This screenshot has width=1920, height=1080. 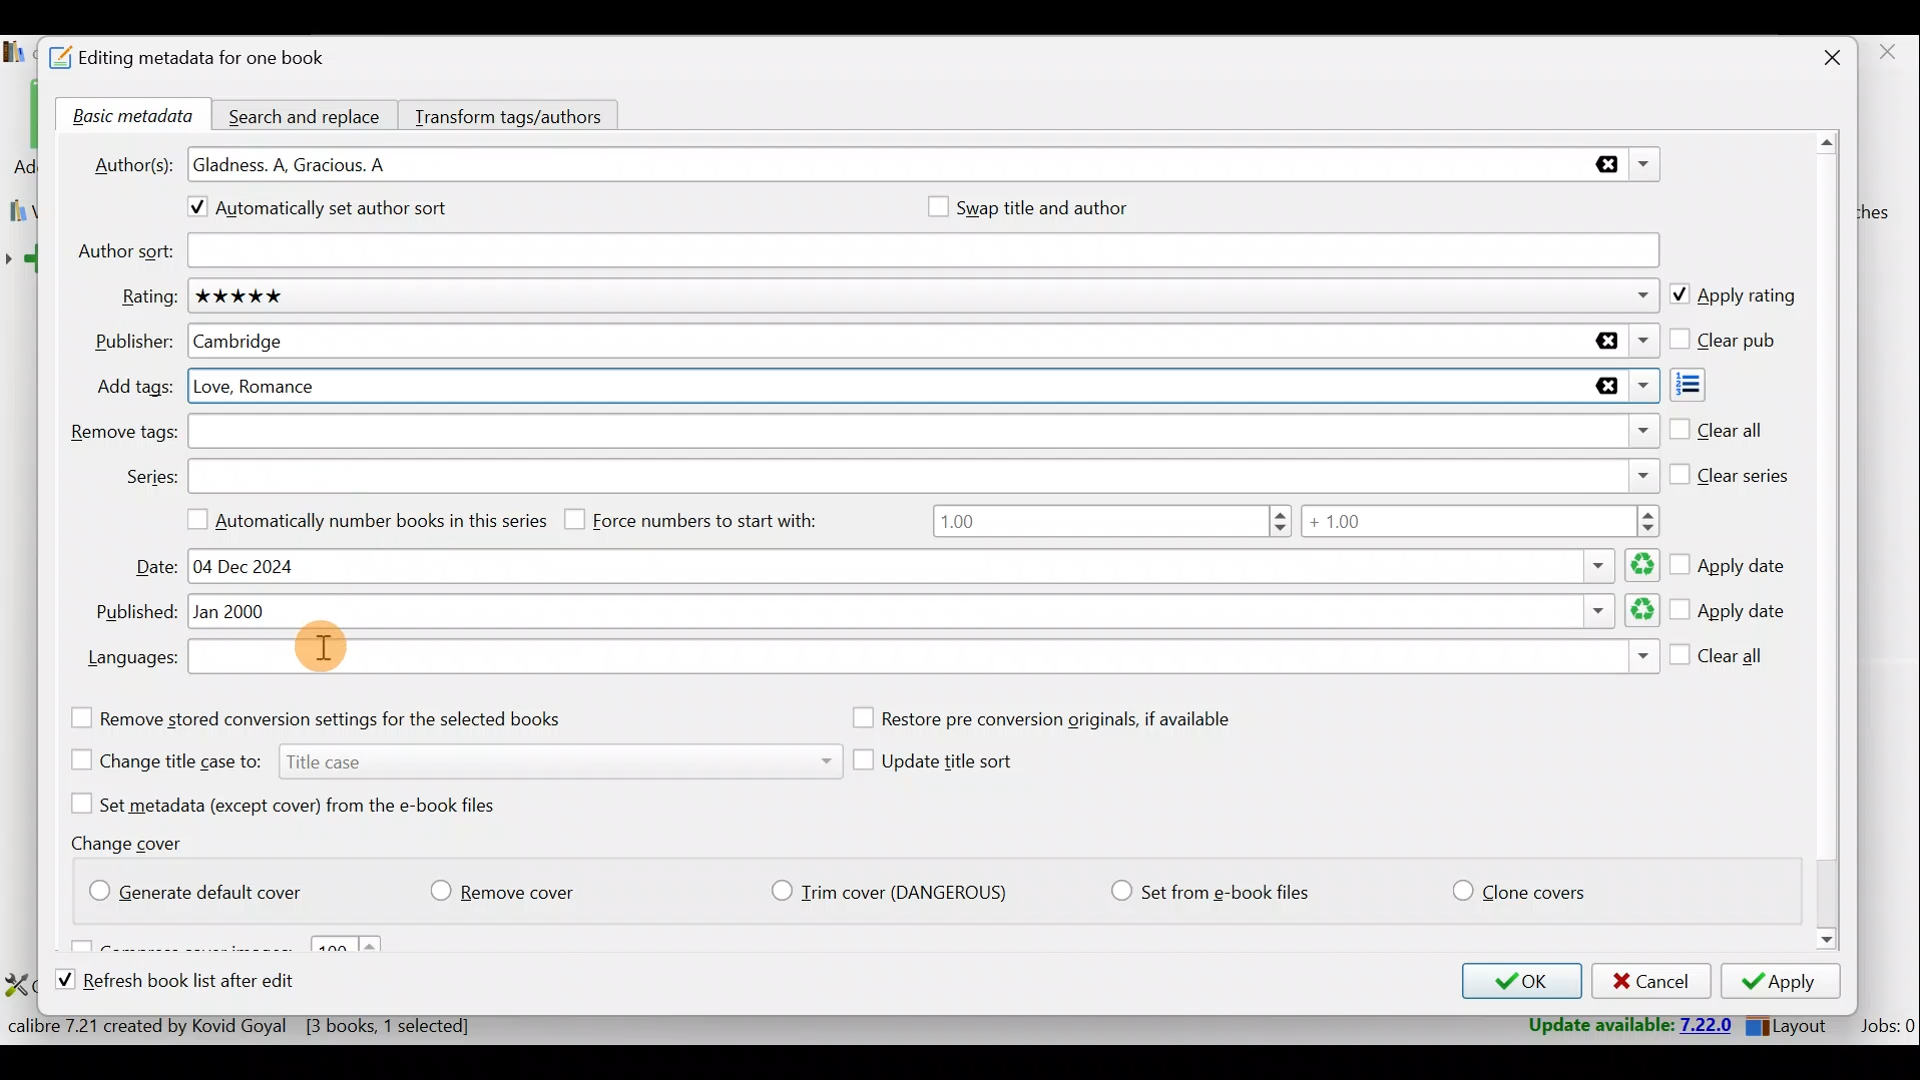 What do you see at coordinates (1065, 207) in the screenshot?
I see `Swap title and author` at bounding box center [1065, 207].